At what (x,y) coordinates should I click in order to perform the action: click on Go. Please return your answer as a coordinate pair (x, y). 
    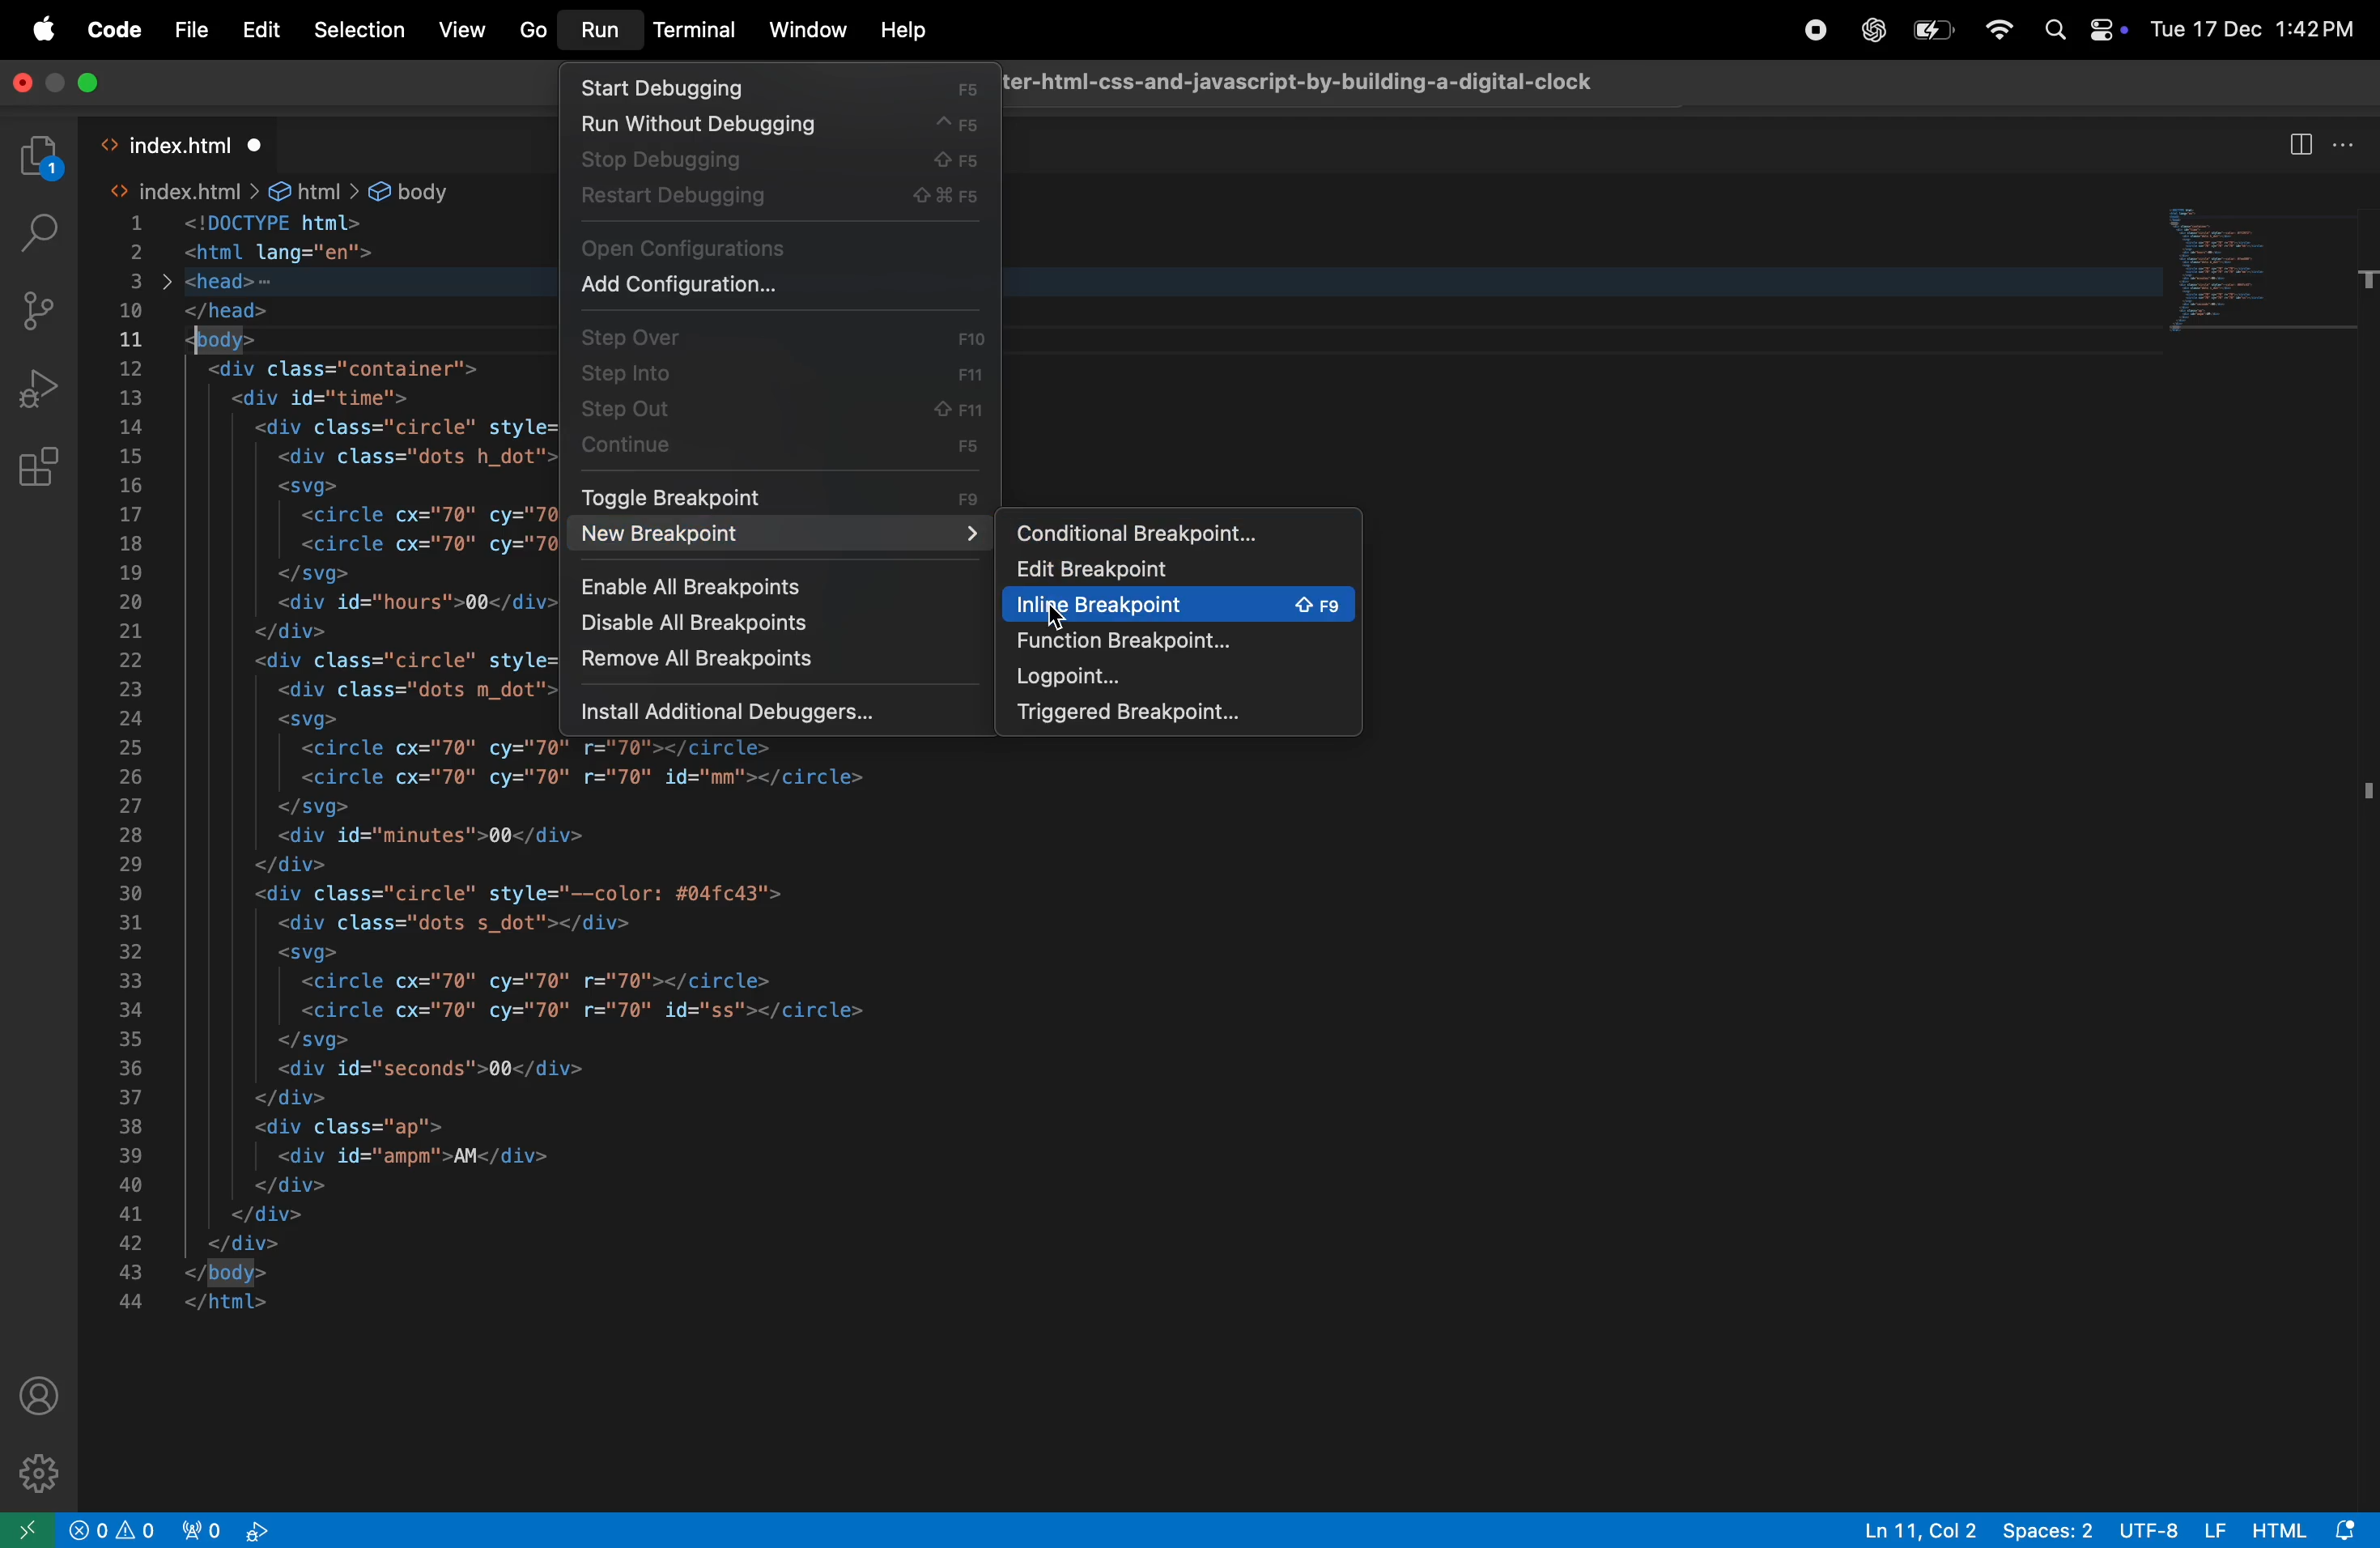
    Looking at the image, I should click on (532, 31).